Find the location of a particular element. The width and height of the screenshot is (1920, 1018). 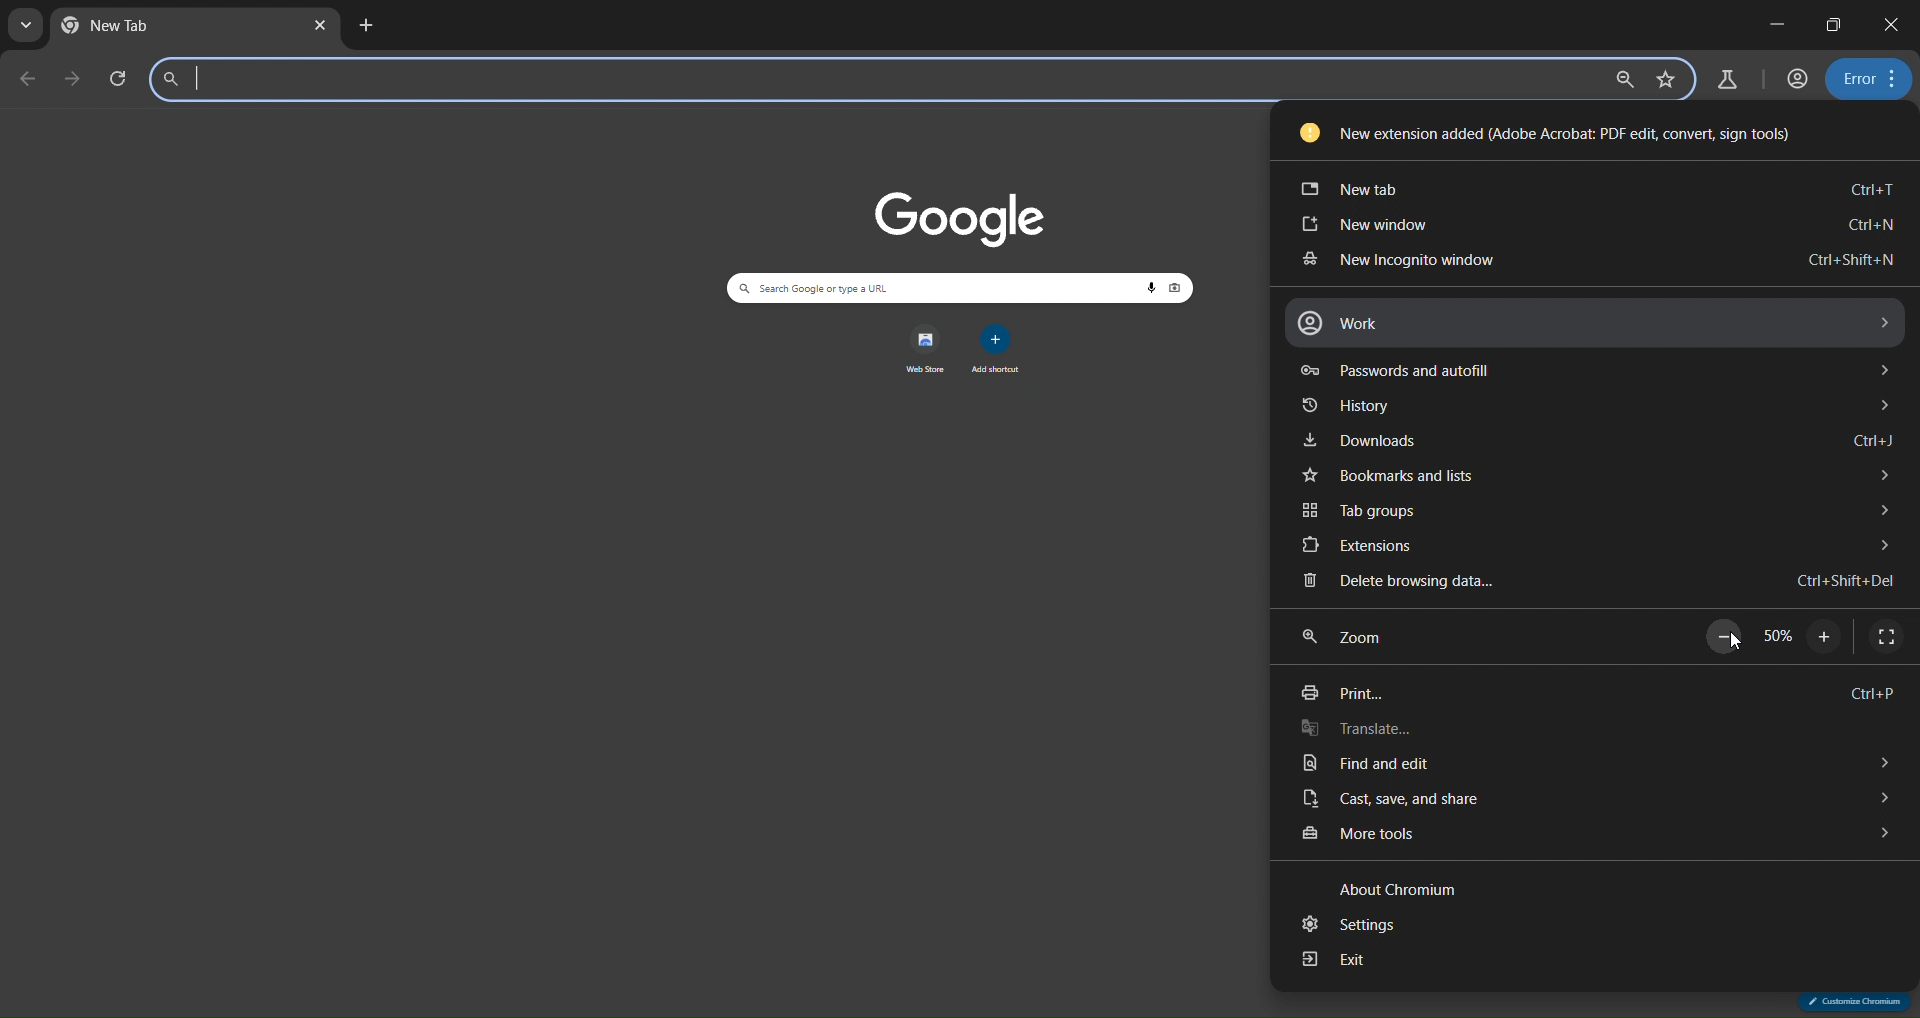

new tab is located at coordinates (367, 27).